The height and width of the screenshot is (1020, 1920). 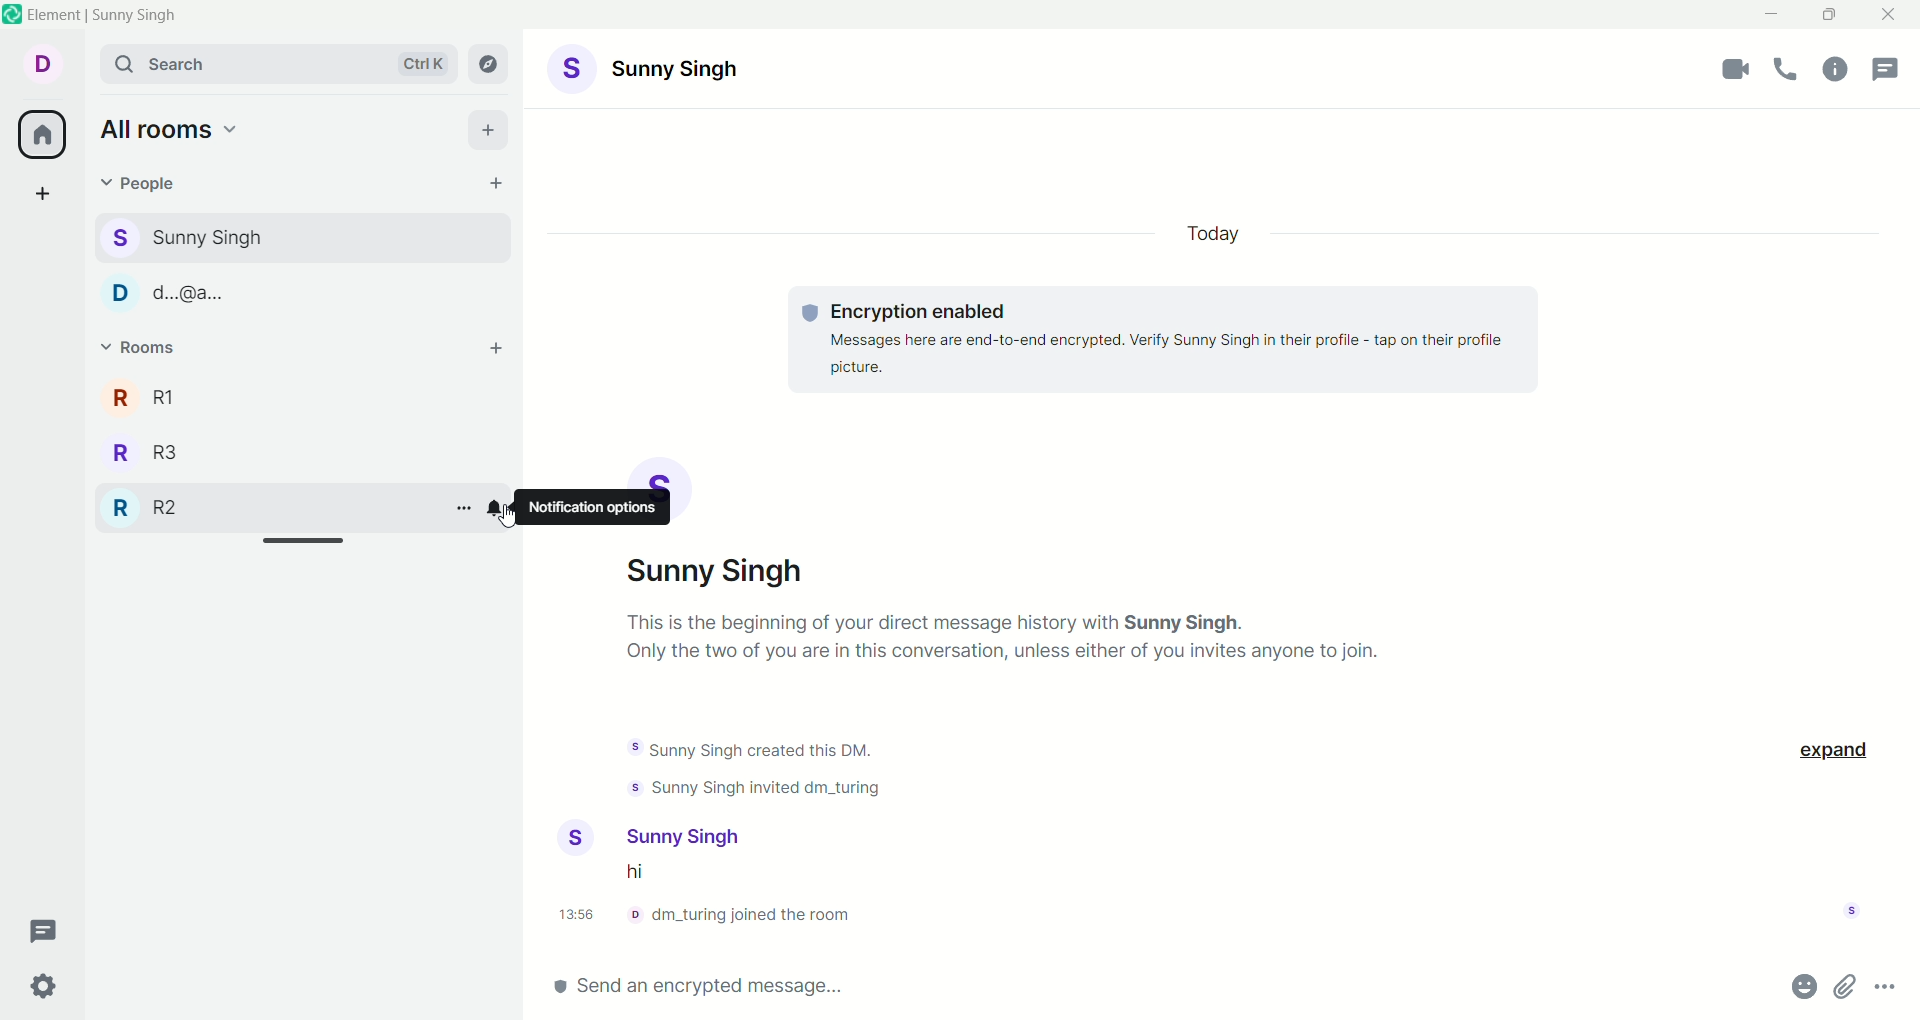 What do you see at coordinates (172, 291) in the screenshot?
I see `D` at bounding box center [172, 291].